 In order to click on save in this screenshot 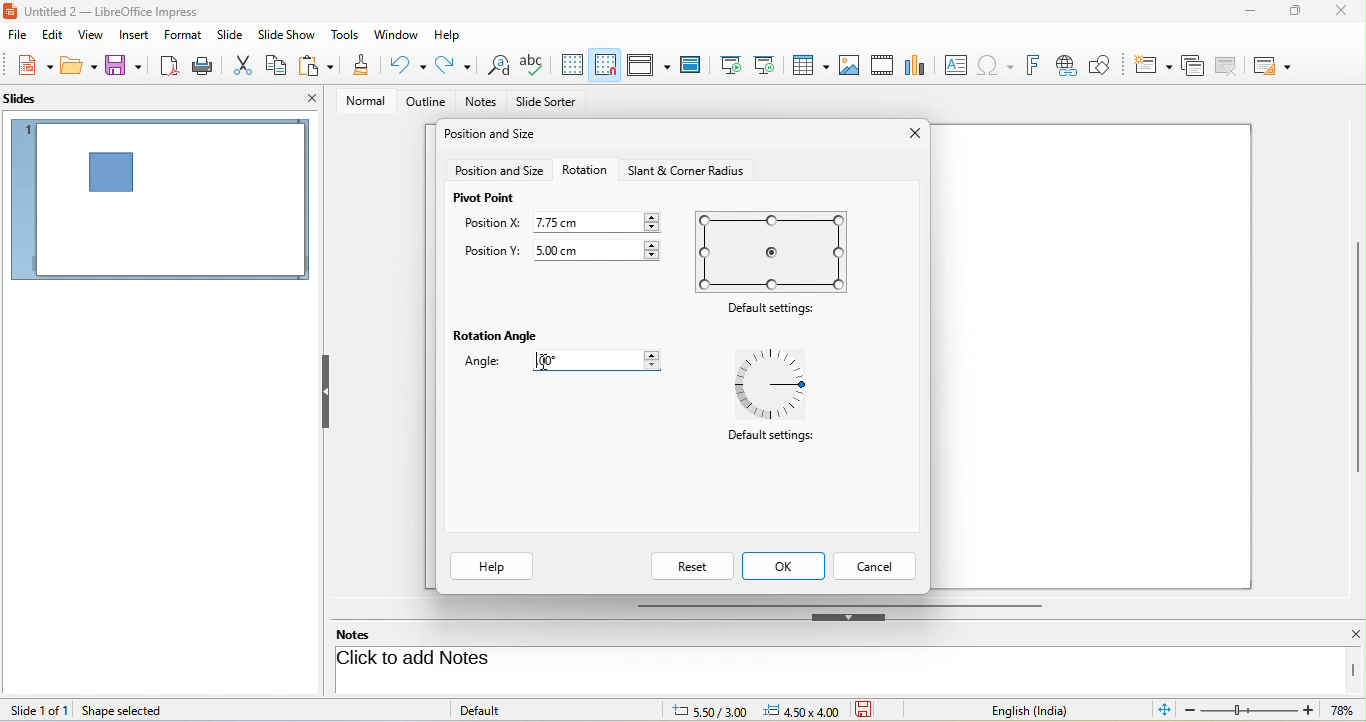, I will do `click(871, 710)`.